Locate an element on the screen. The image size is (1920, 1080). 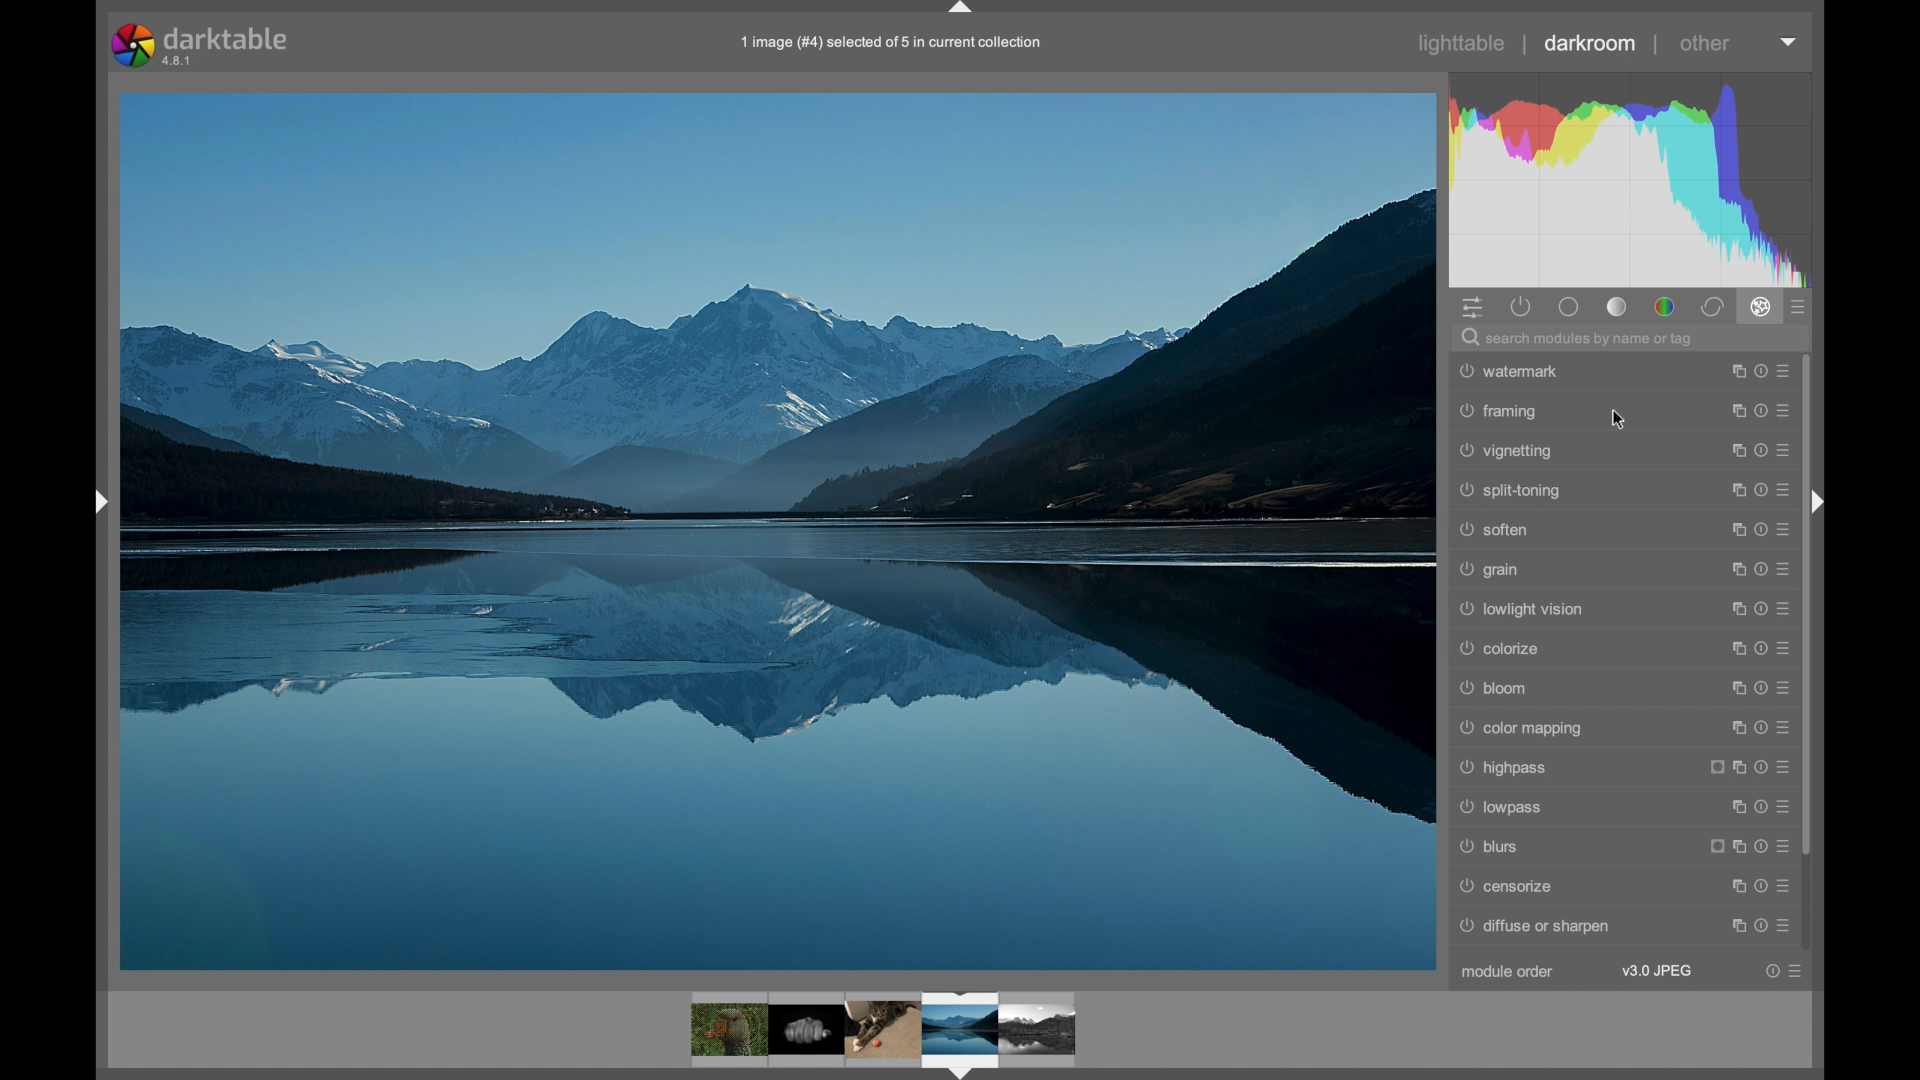
color is located at coordinates (1666, 307).